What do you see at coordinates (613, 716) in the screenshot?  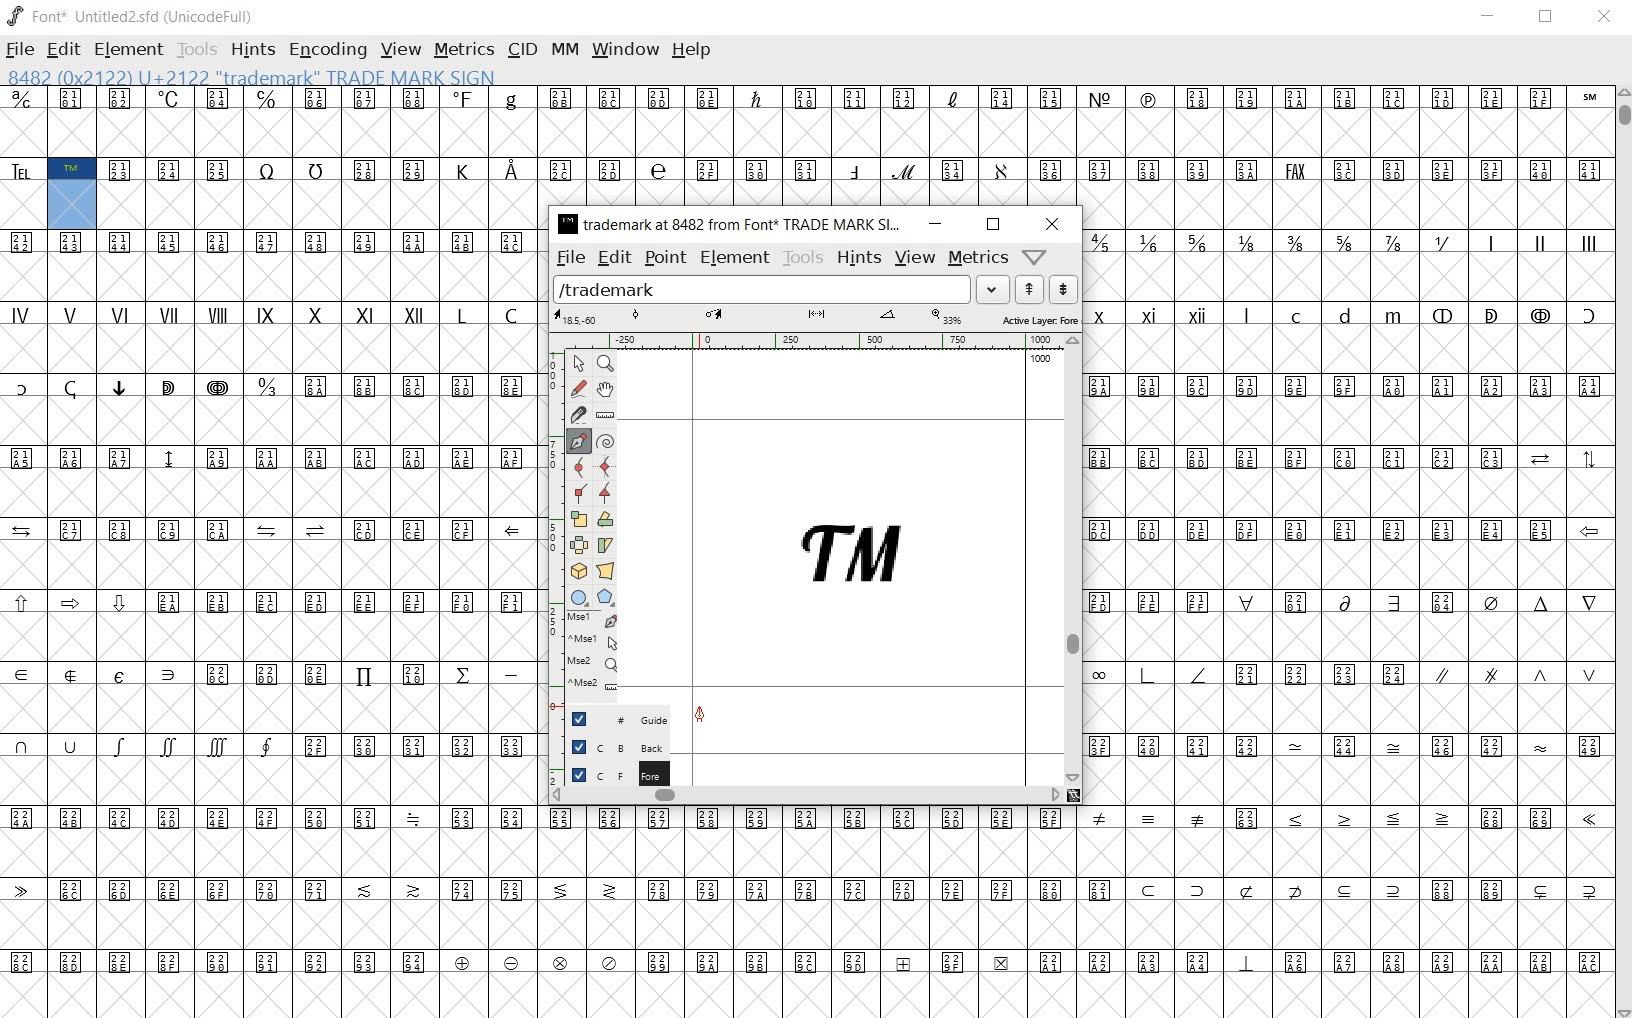 I see `Guide` at bounding box center [613, 716].